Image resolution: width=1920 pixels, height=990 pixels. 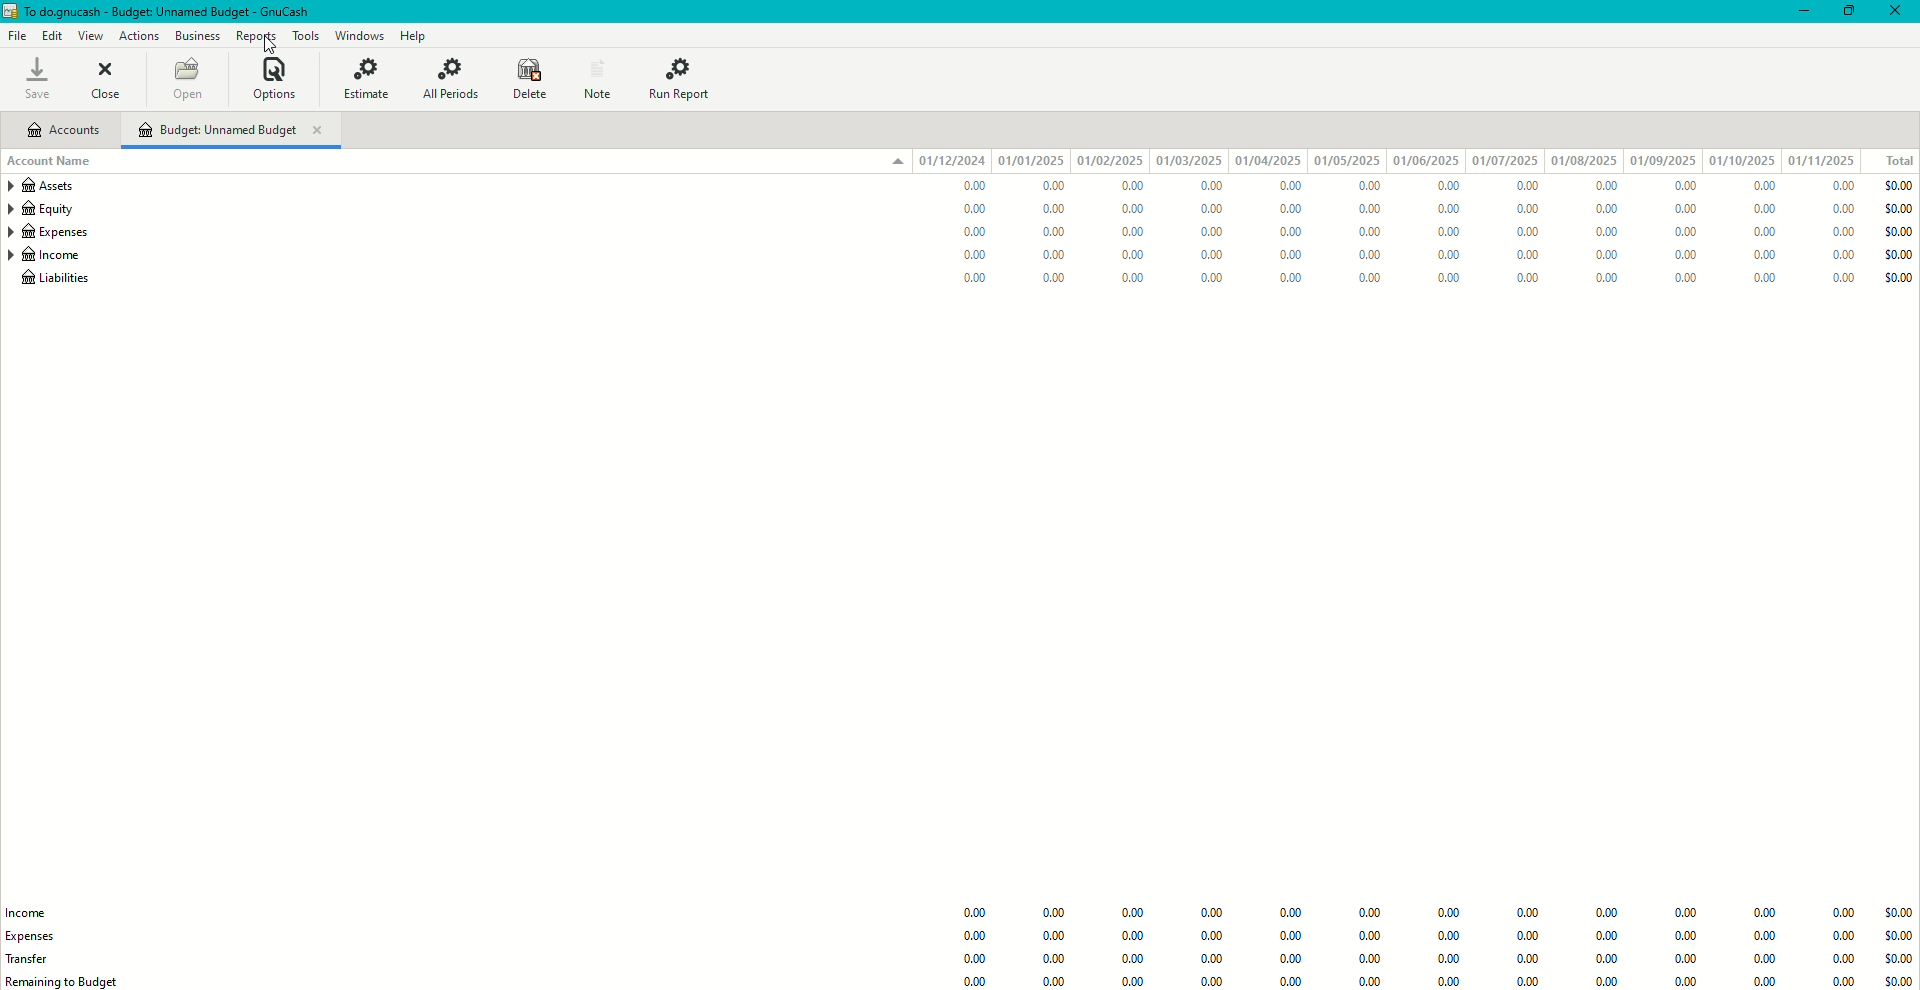 I want to click on Income, so click(x=36, y=911).